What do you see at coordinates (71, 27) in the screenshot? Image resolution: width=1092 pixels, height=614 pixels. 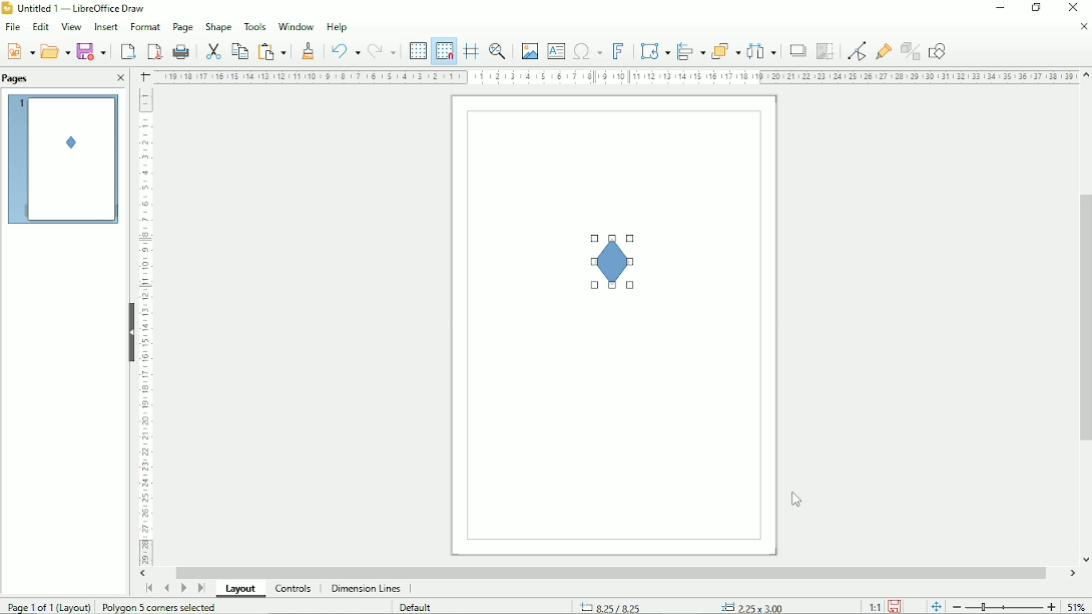 I see `View` at bounding box center [71, 27].